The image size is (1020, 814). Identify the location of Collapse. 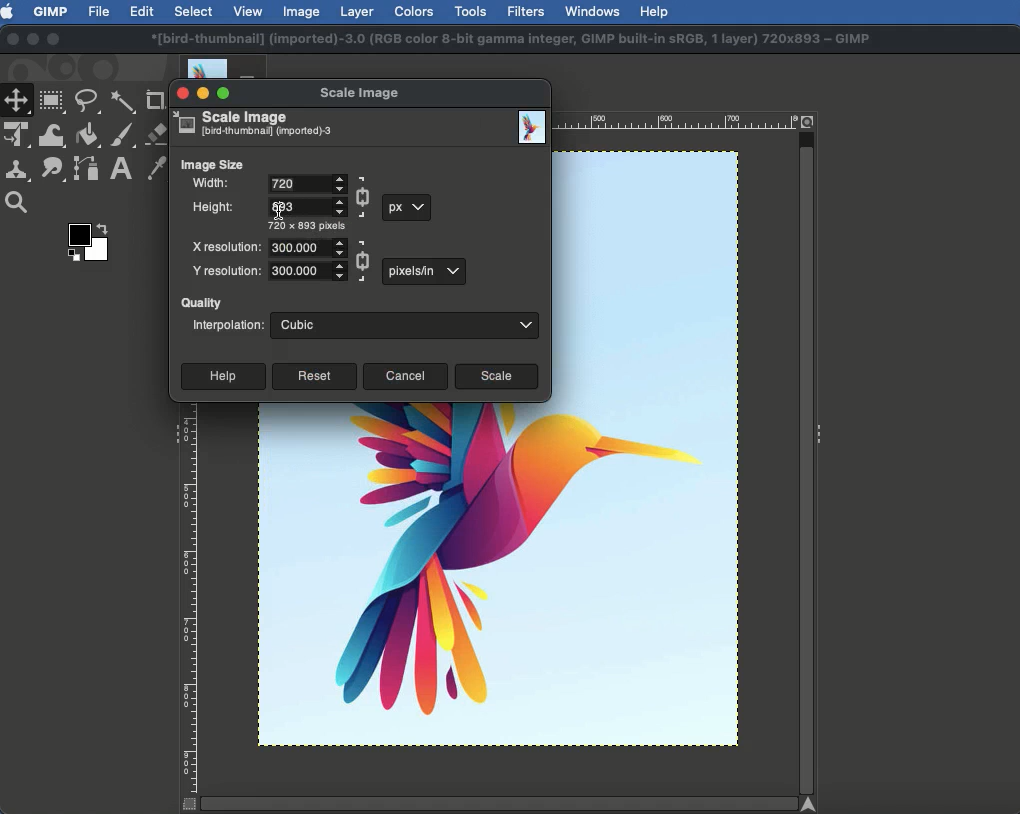
(174, 433).